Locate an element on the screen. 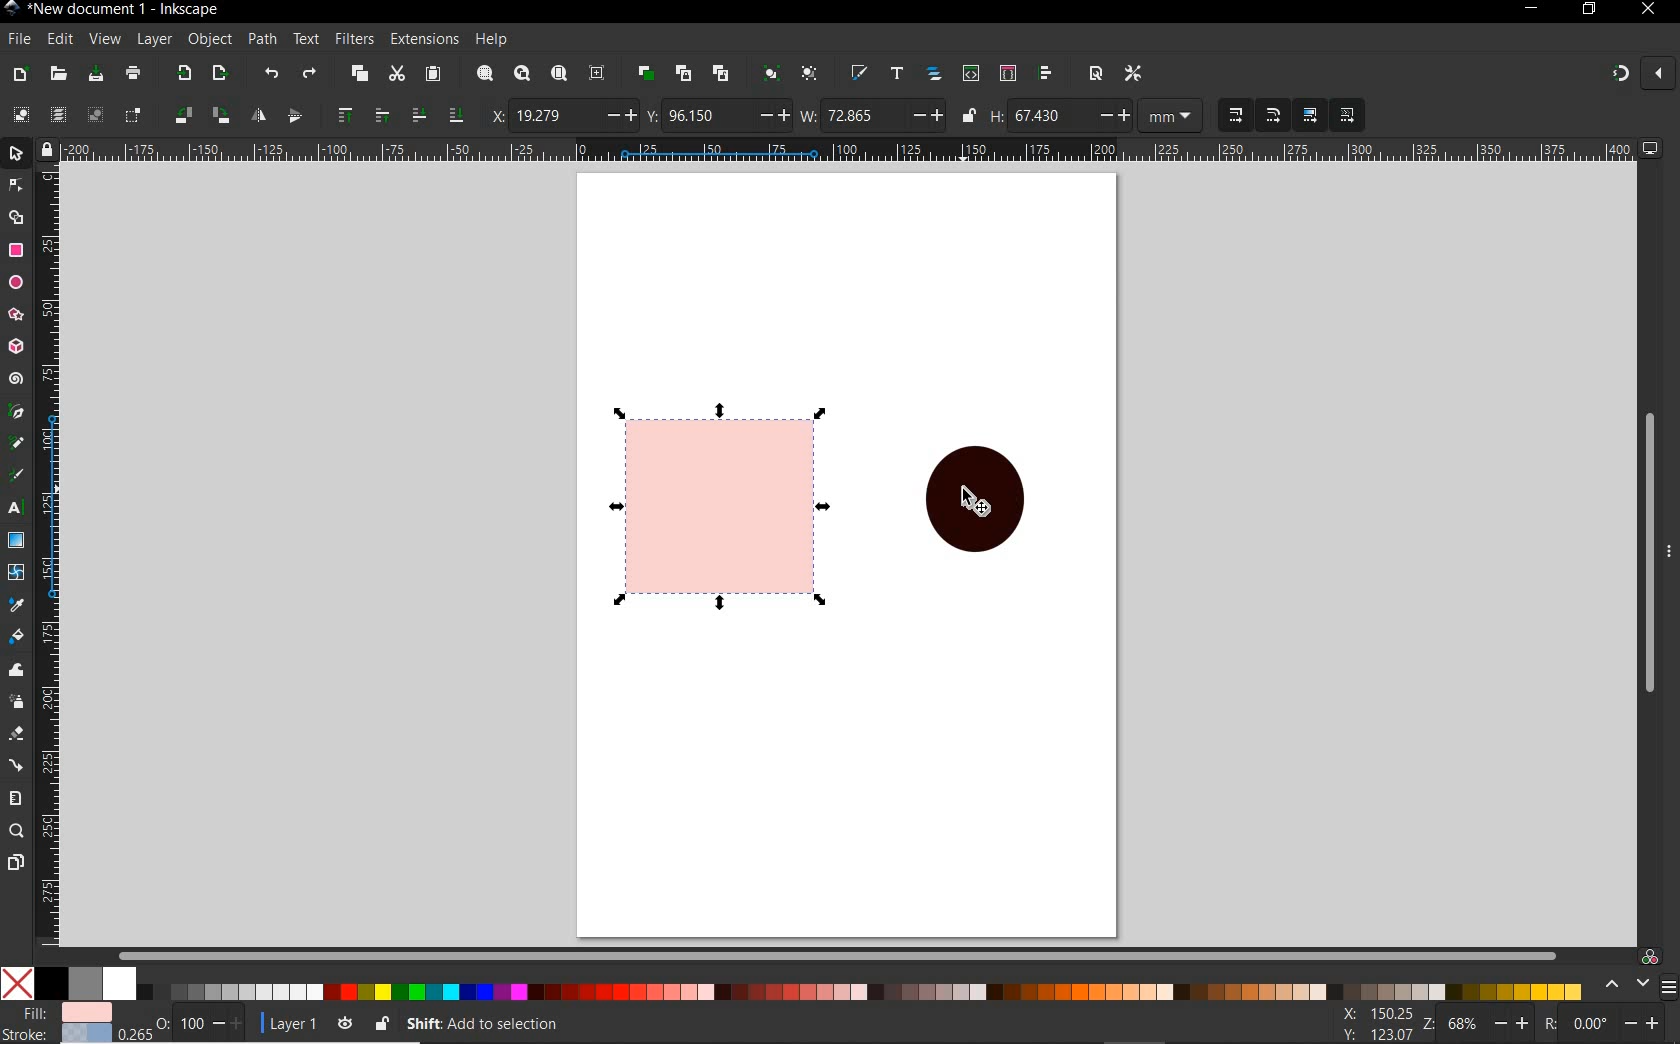 The width and height of the screenshot is (1680, 1044). object flip 90 clockwise is located at coordinates (199, 114).